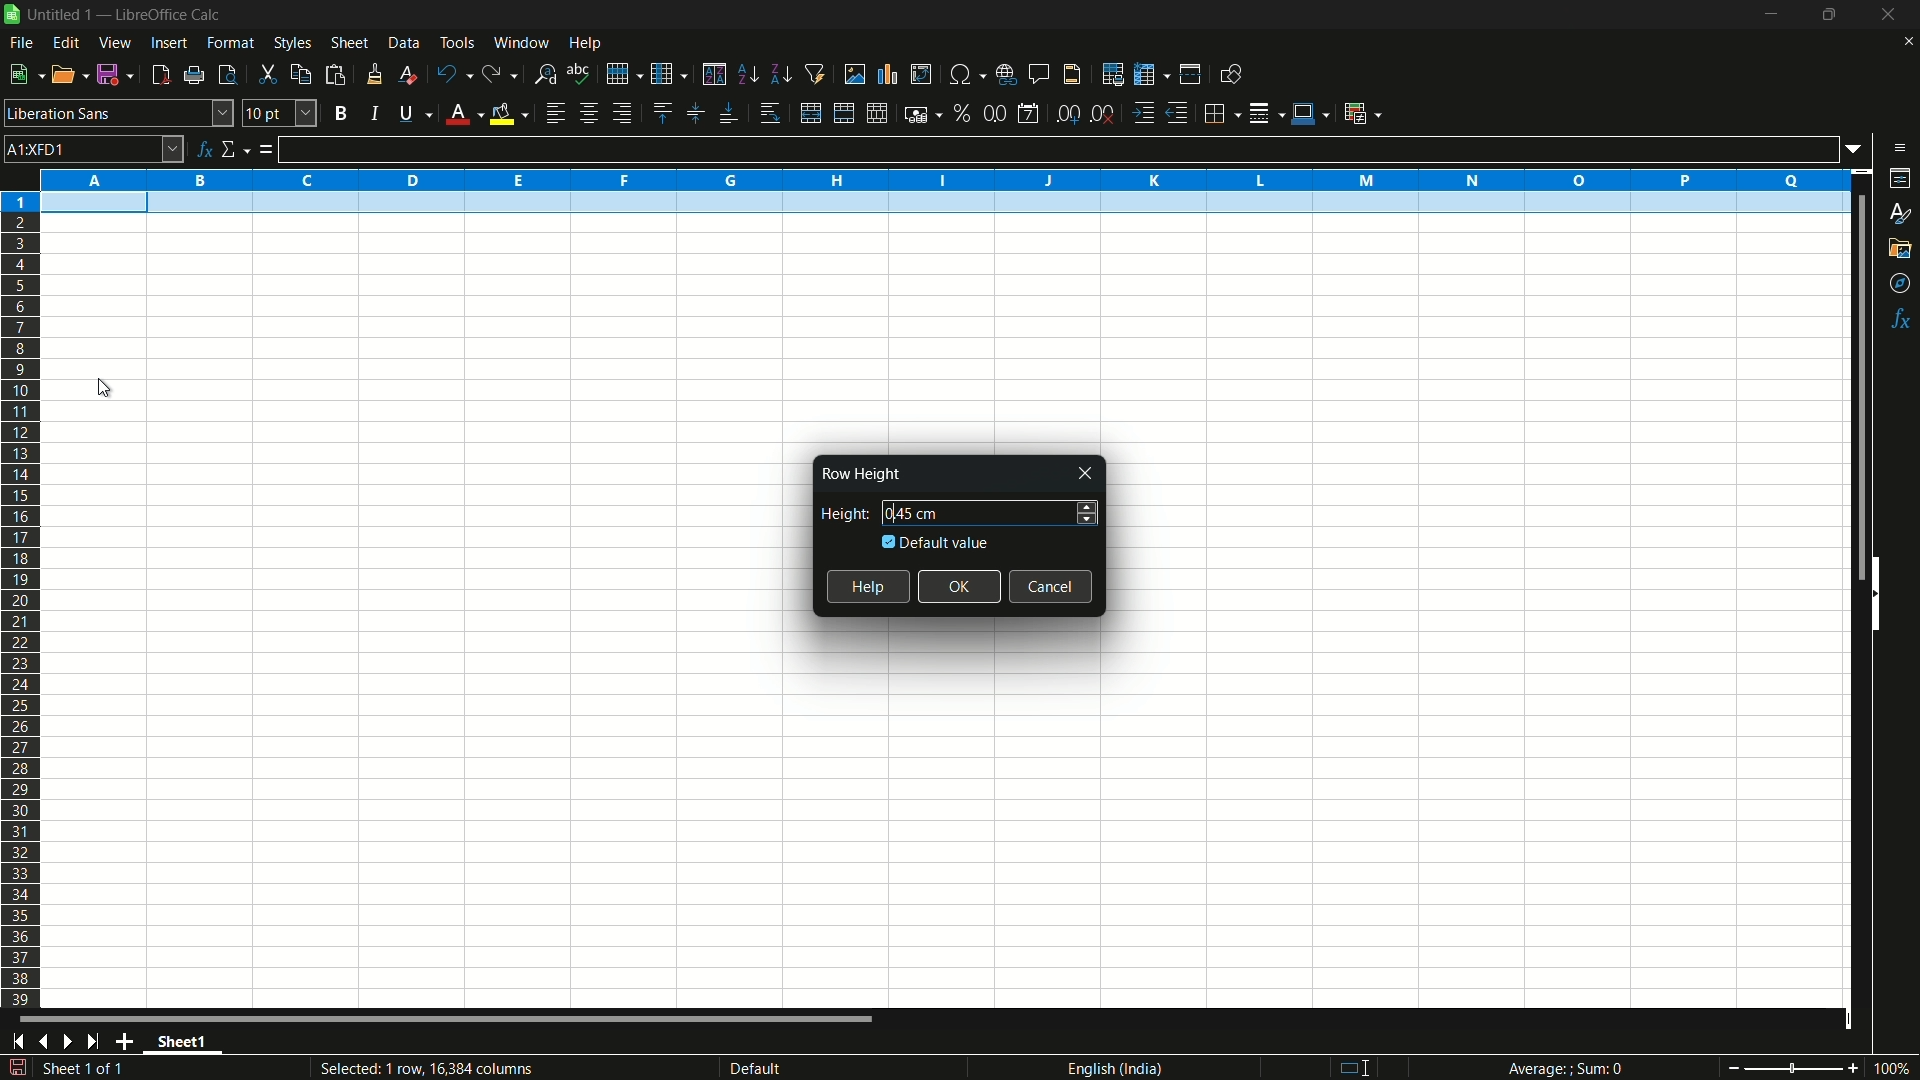 The image size is (1920, 1080). Describe the element at coordinates (374, 74) in the screenshot. I see `clone formatting` at that location.